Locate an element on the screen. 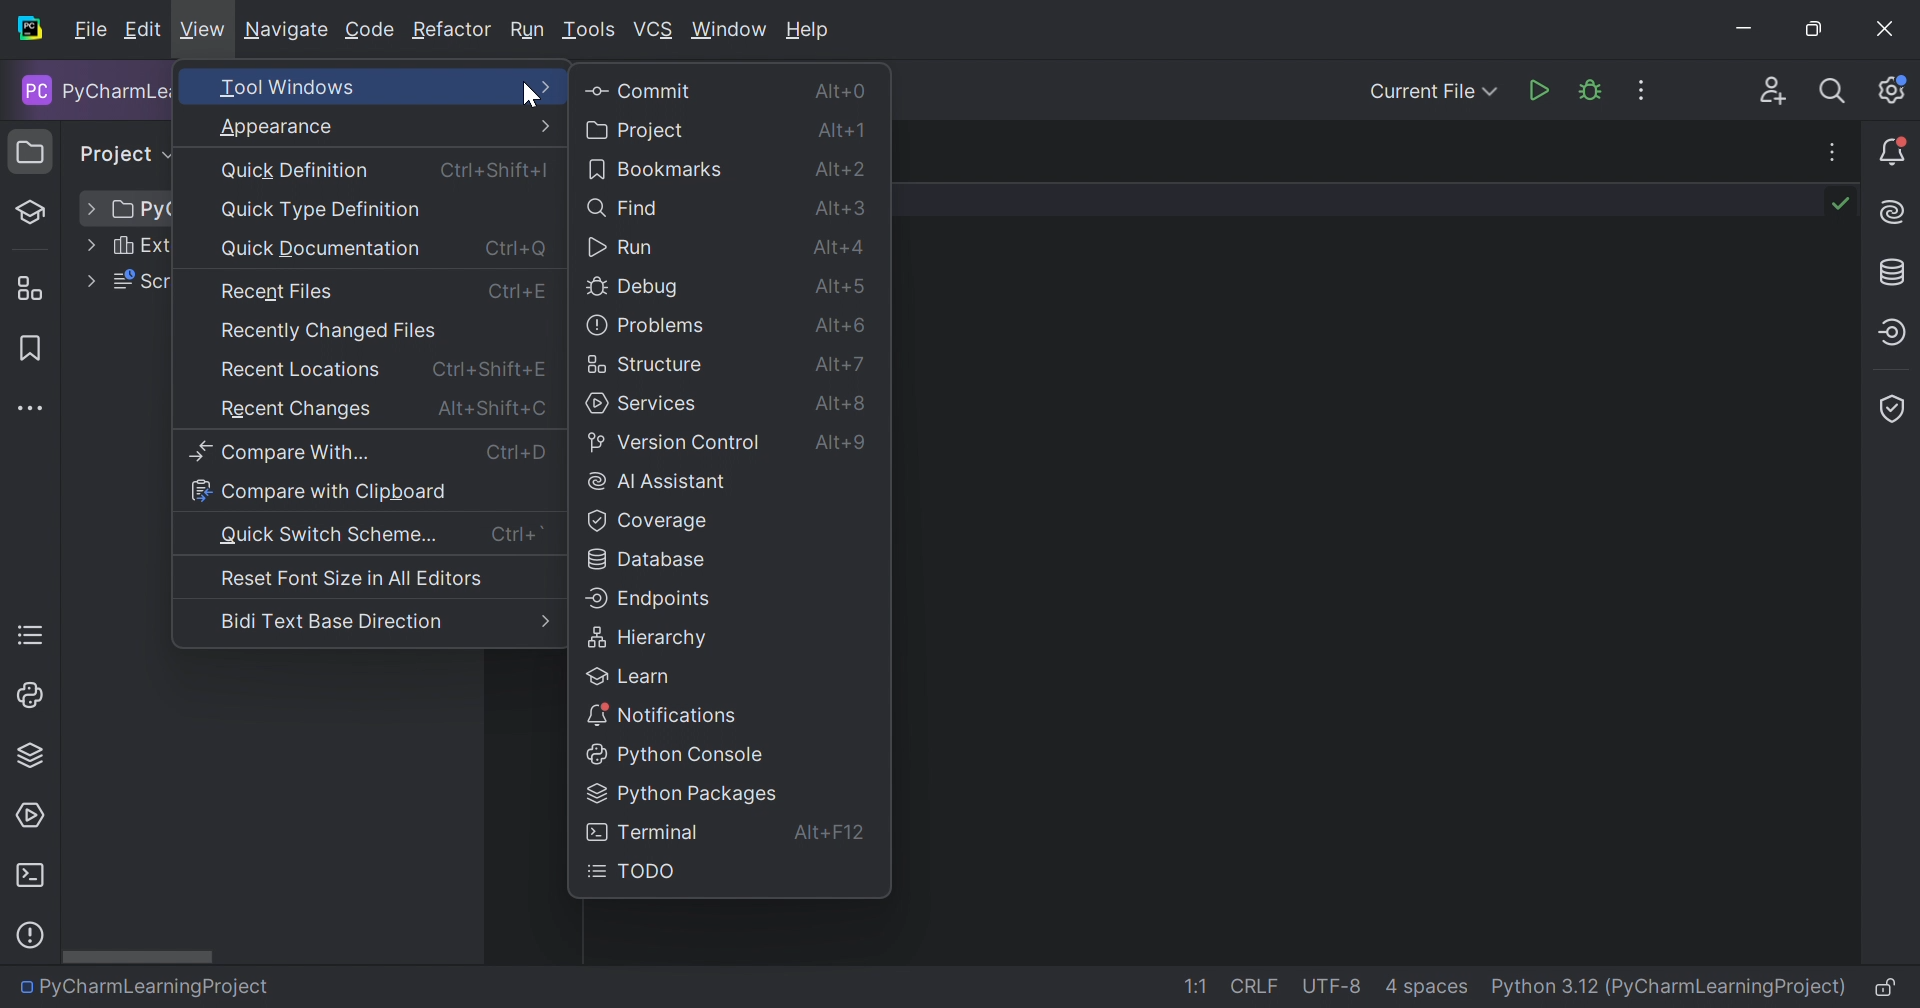  Alt+2 is located at coordinates (840, 167).